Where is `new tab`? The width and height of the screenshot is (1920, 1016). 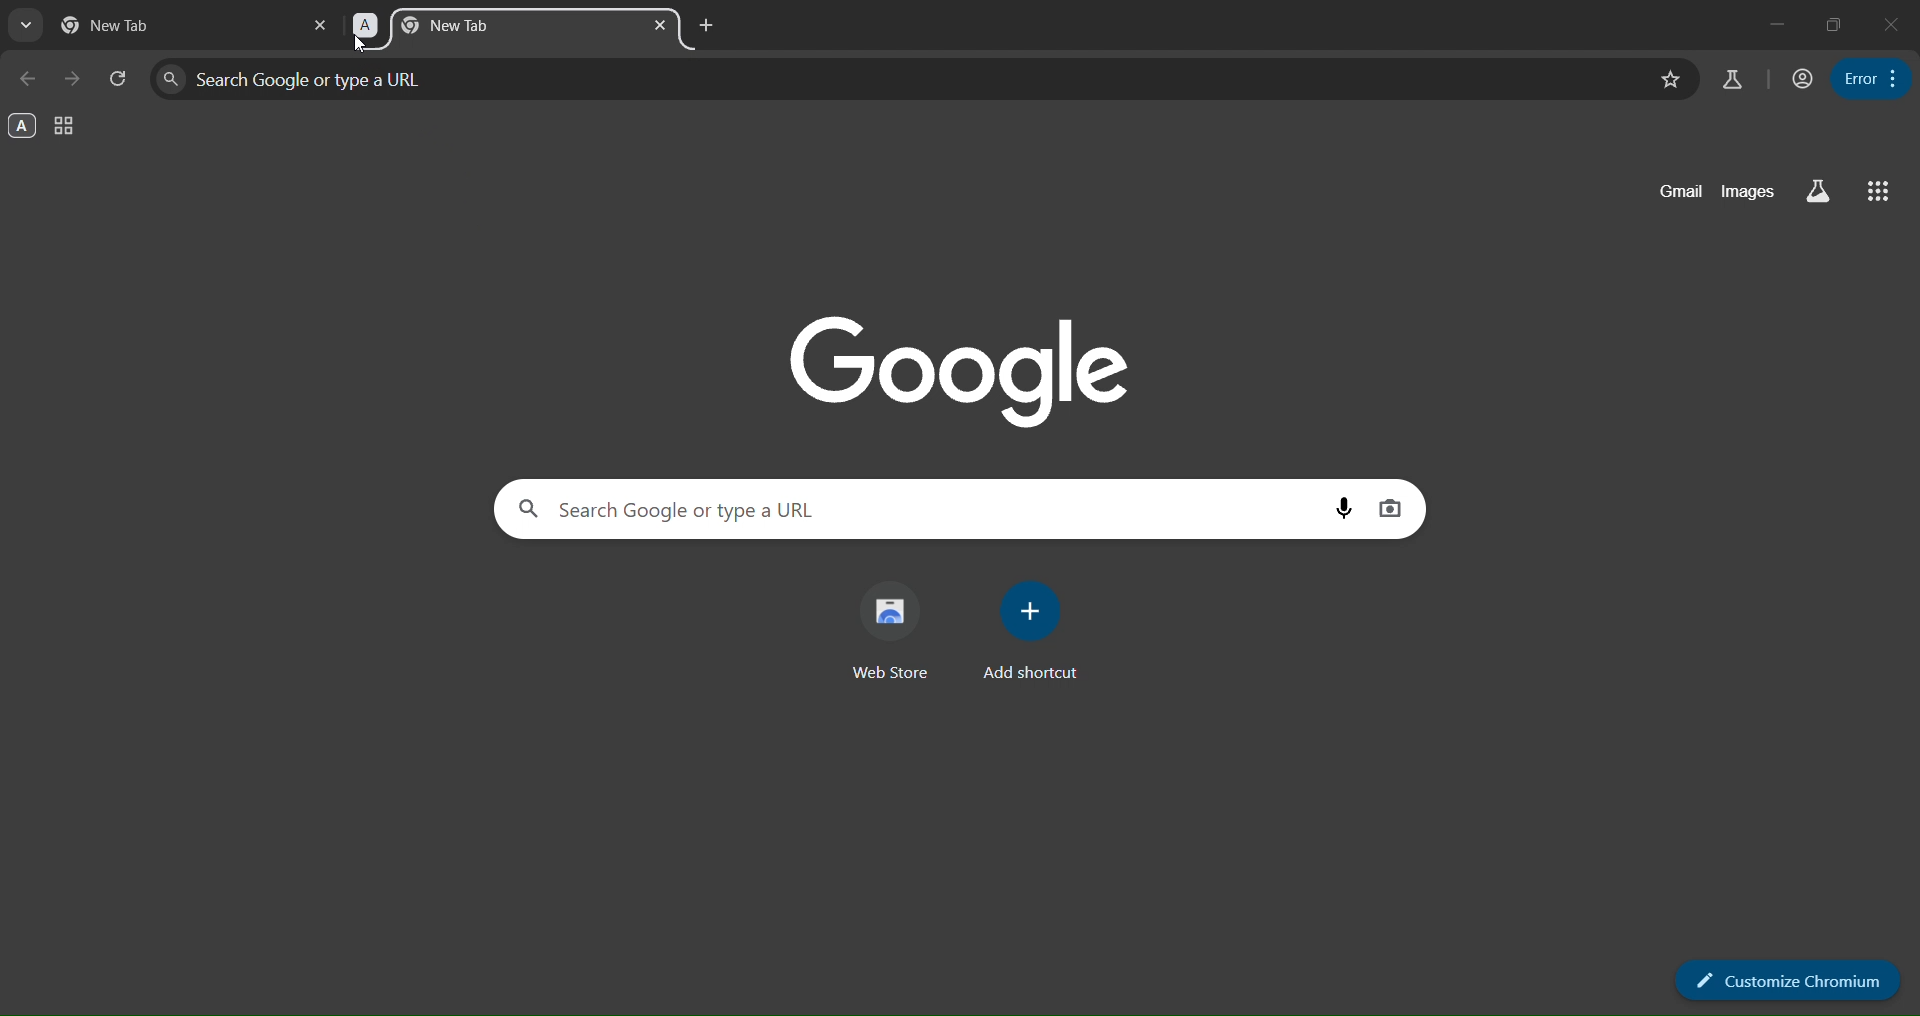 new tab is located at coordinates (130, 25).